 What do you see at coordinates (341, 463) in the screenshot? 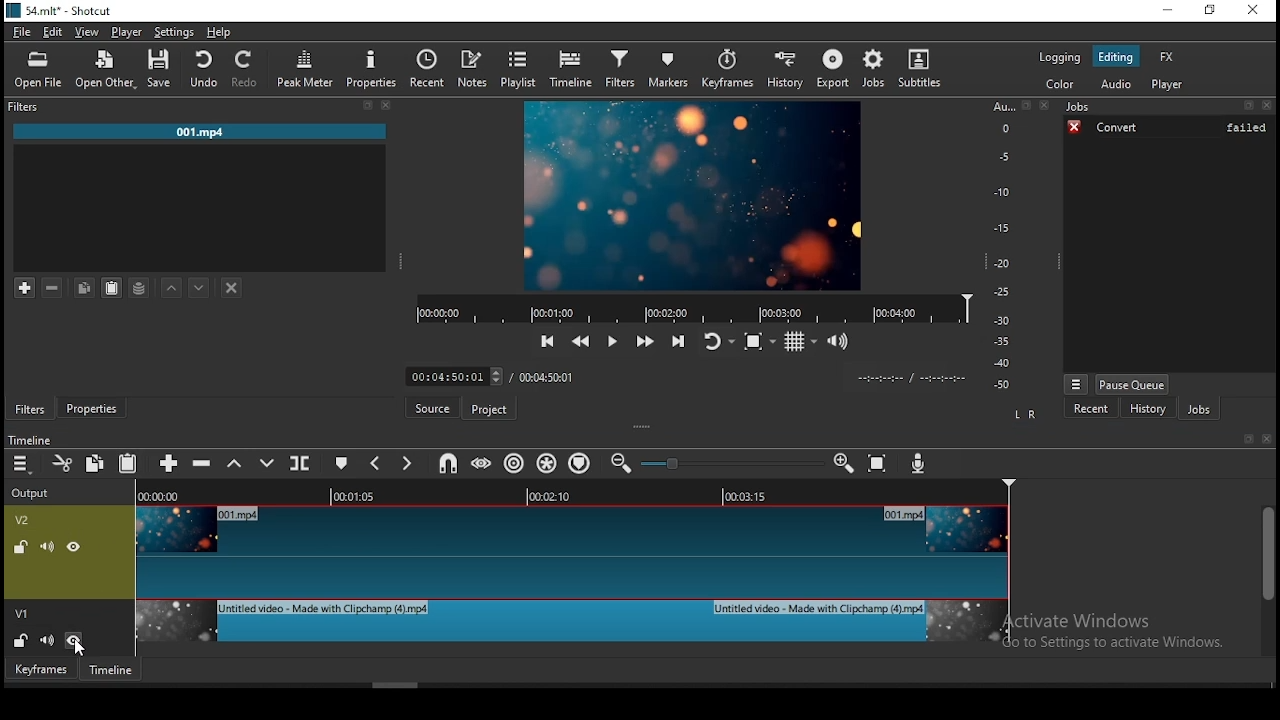
I see `create/edit marker` at bounding box center [341, 463].